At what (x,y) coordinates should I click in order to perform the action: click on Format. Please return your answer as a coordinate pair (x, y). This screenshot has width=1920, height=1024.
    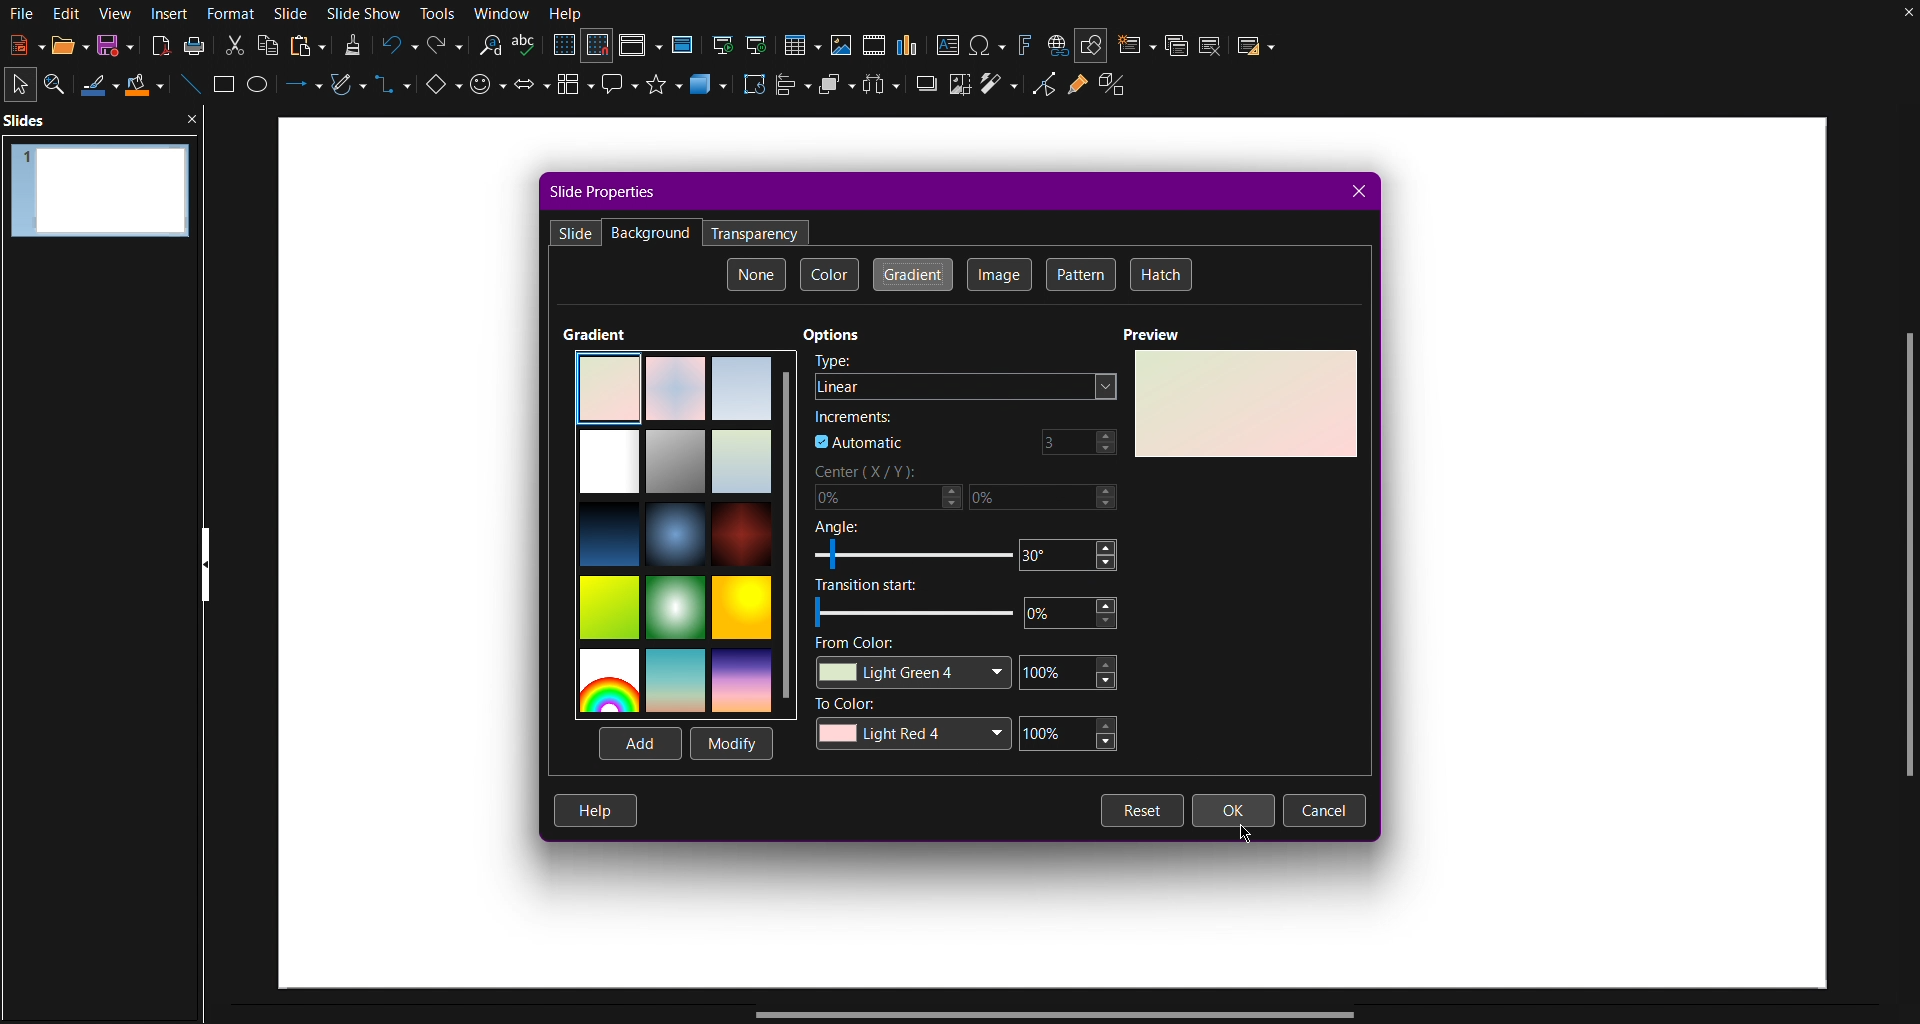
    Looking at the image, I should click on (236, 13).